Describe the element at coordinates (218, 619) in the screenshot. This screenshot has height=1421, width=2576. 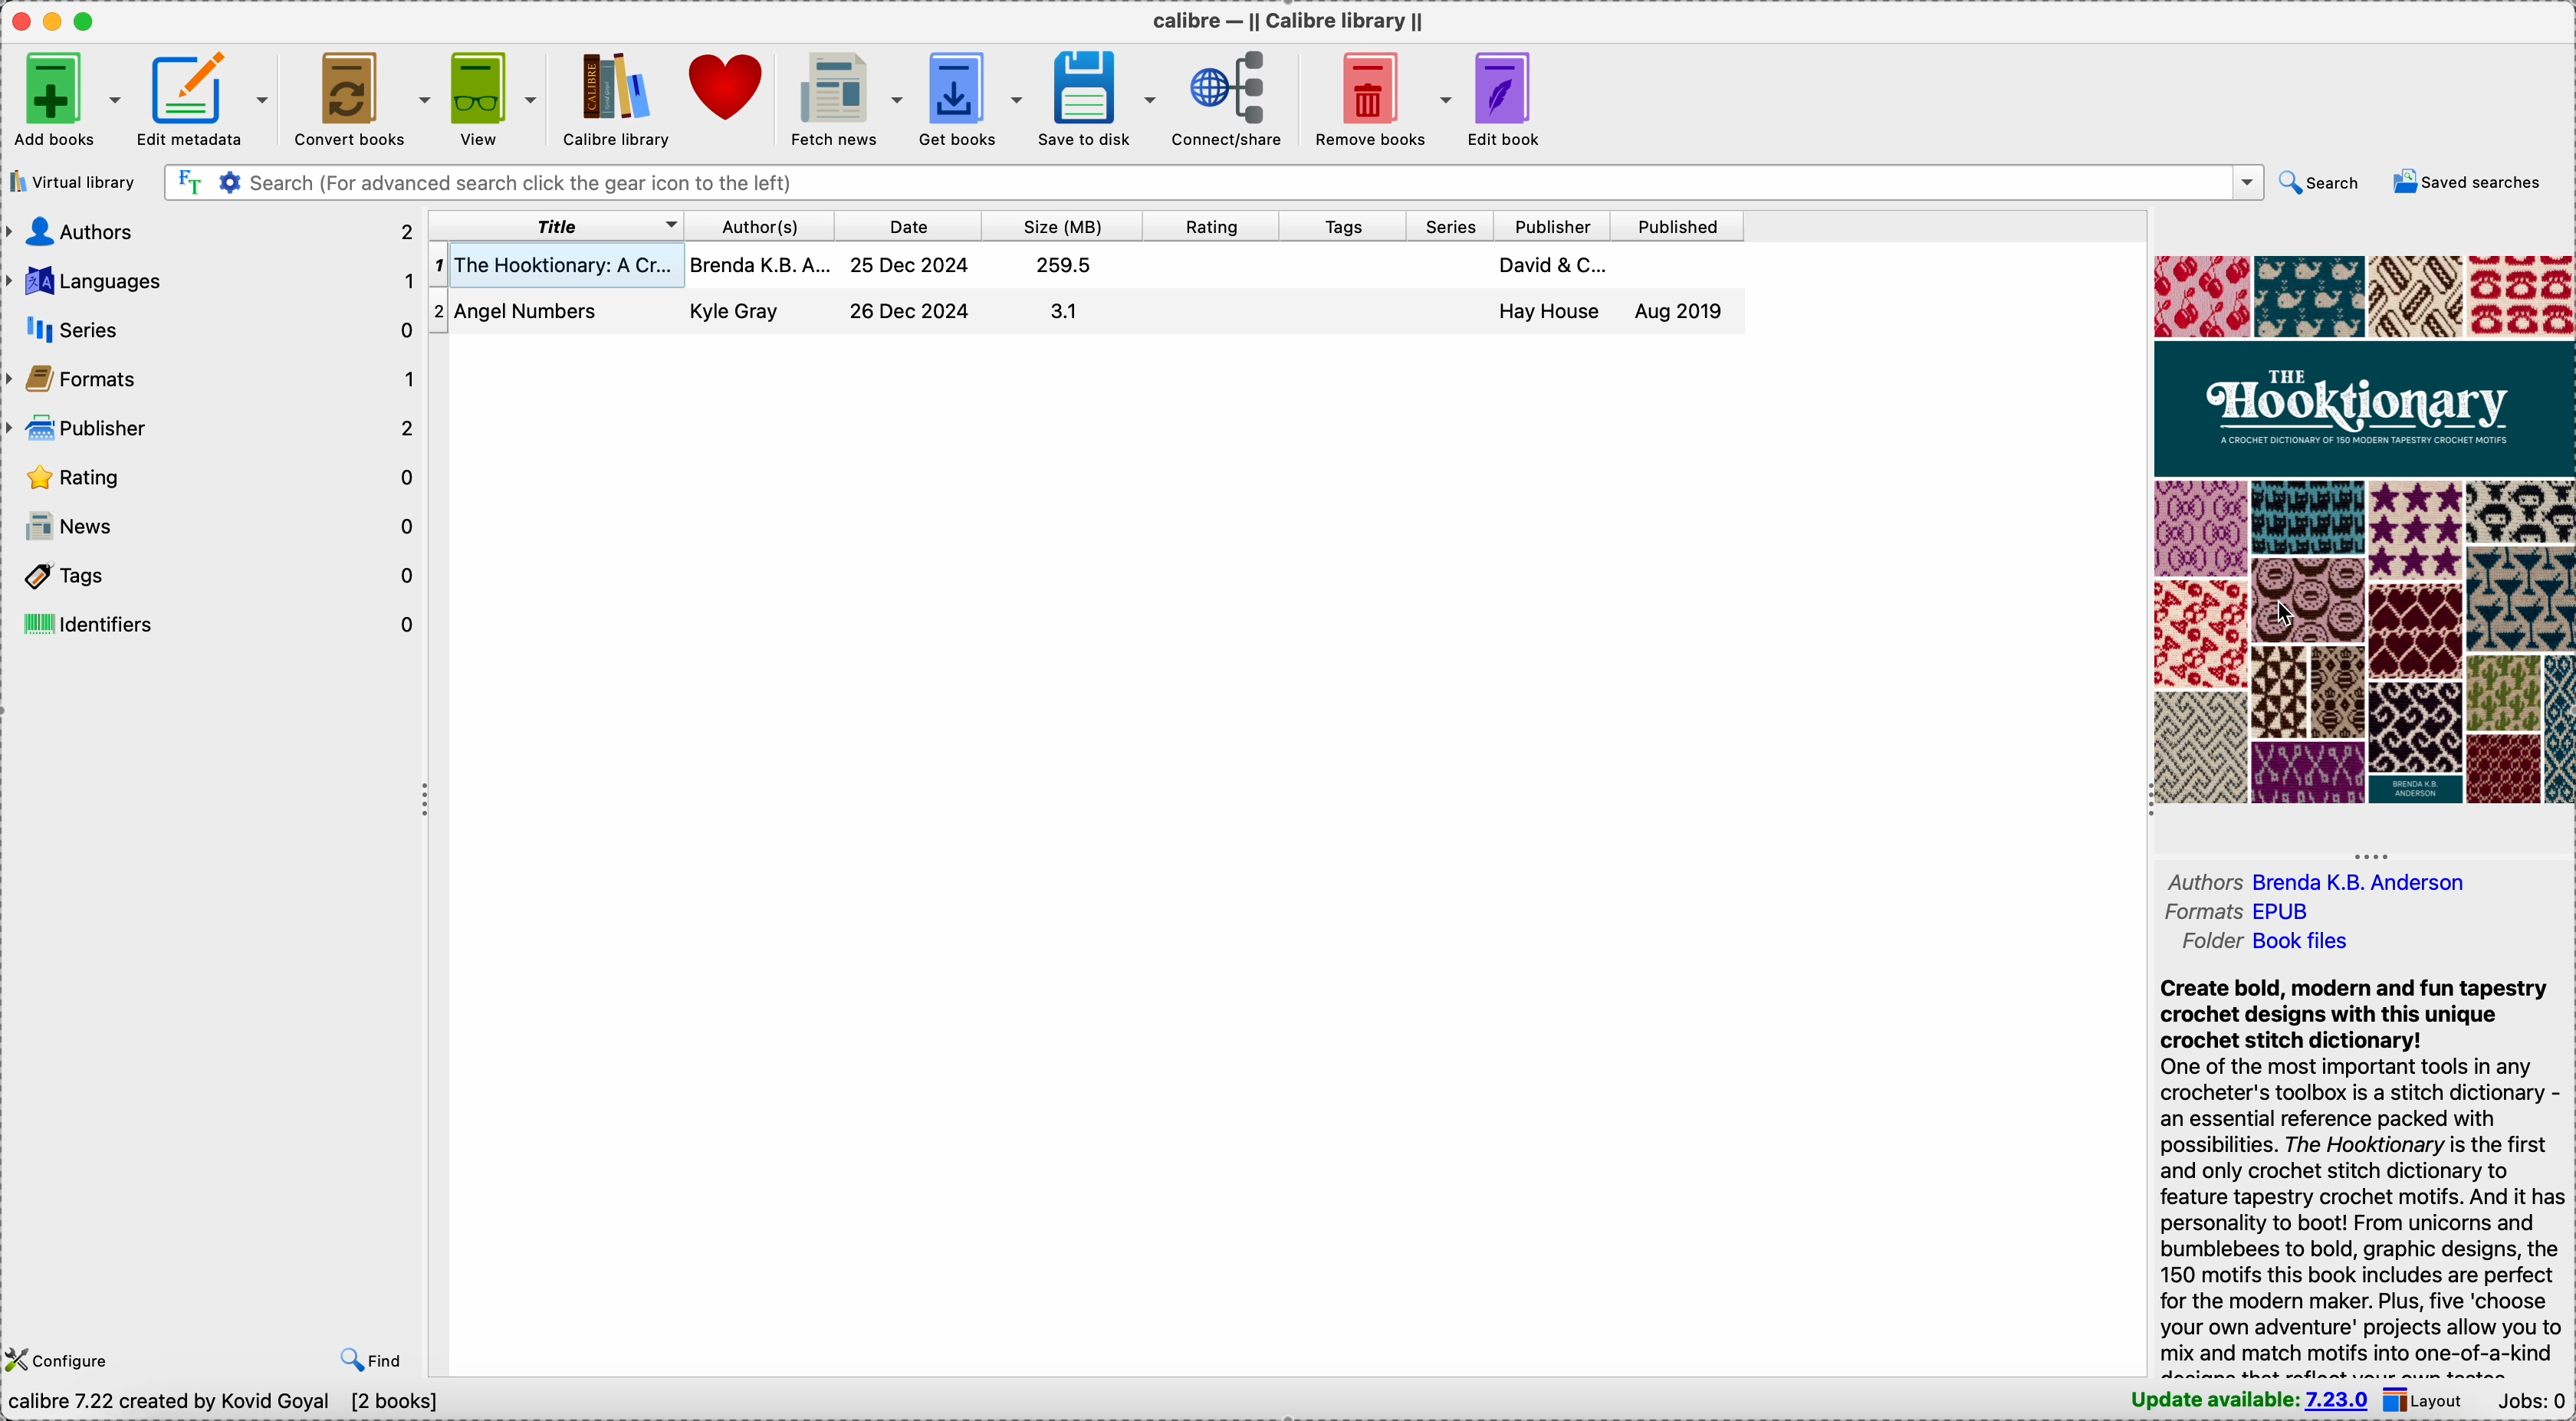
I see `identifiers` at that location.